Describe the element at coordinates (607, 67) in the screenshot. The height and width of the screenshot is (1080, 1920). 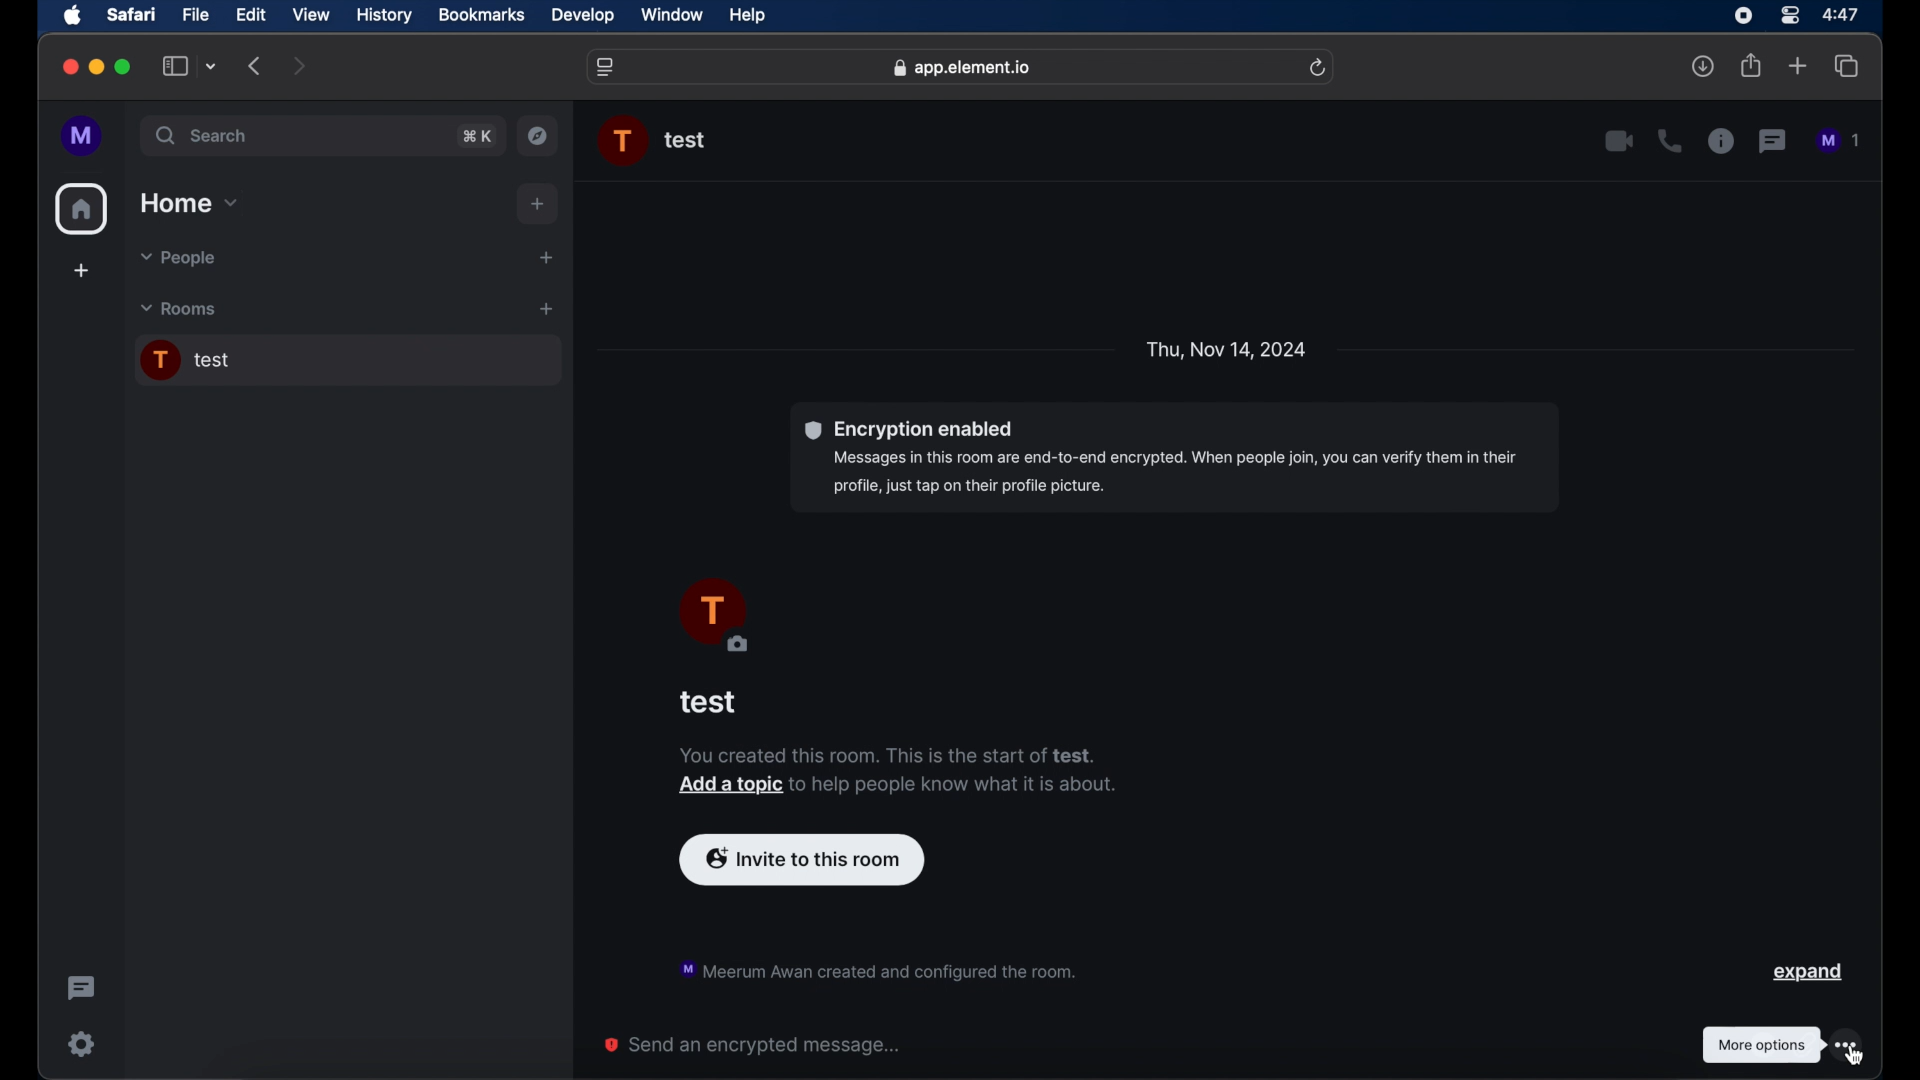
I see `website settings` at that location.